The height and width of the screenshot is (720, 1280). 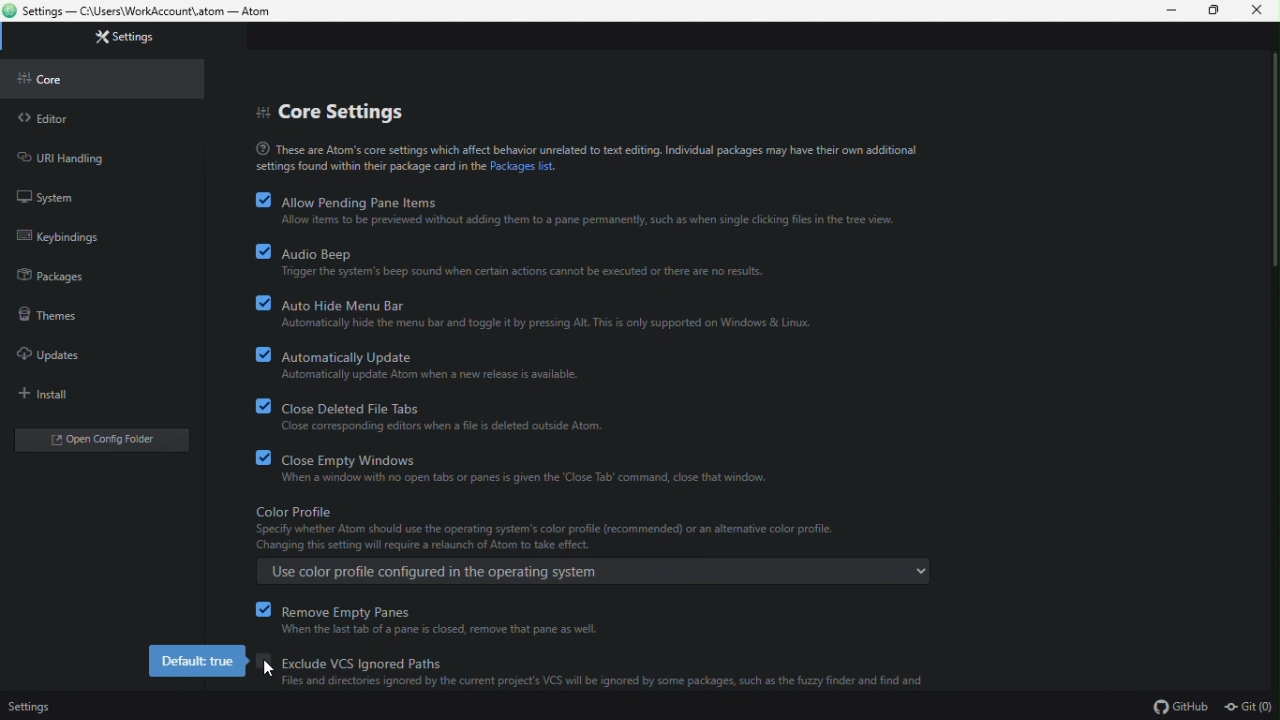 I want to click on default value, so click(x=196, y=661).